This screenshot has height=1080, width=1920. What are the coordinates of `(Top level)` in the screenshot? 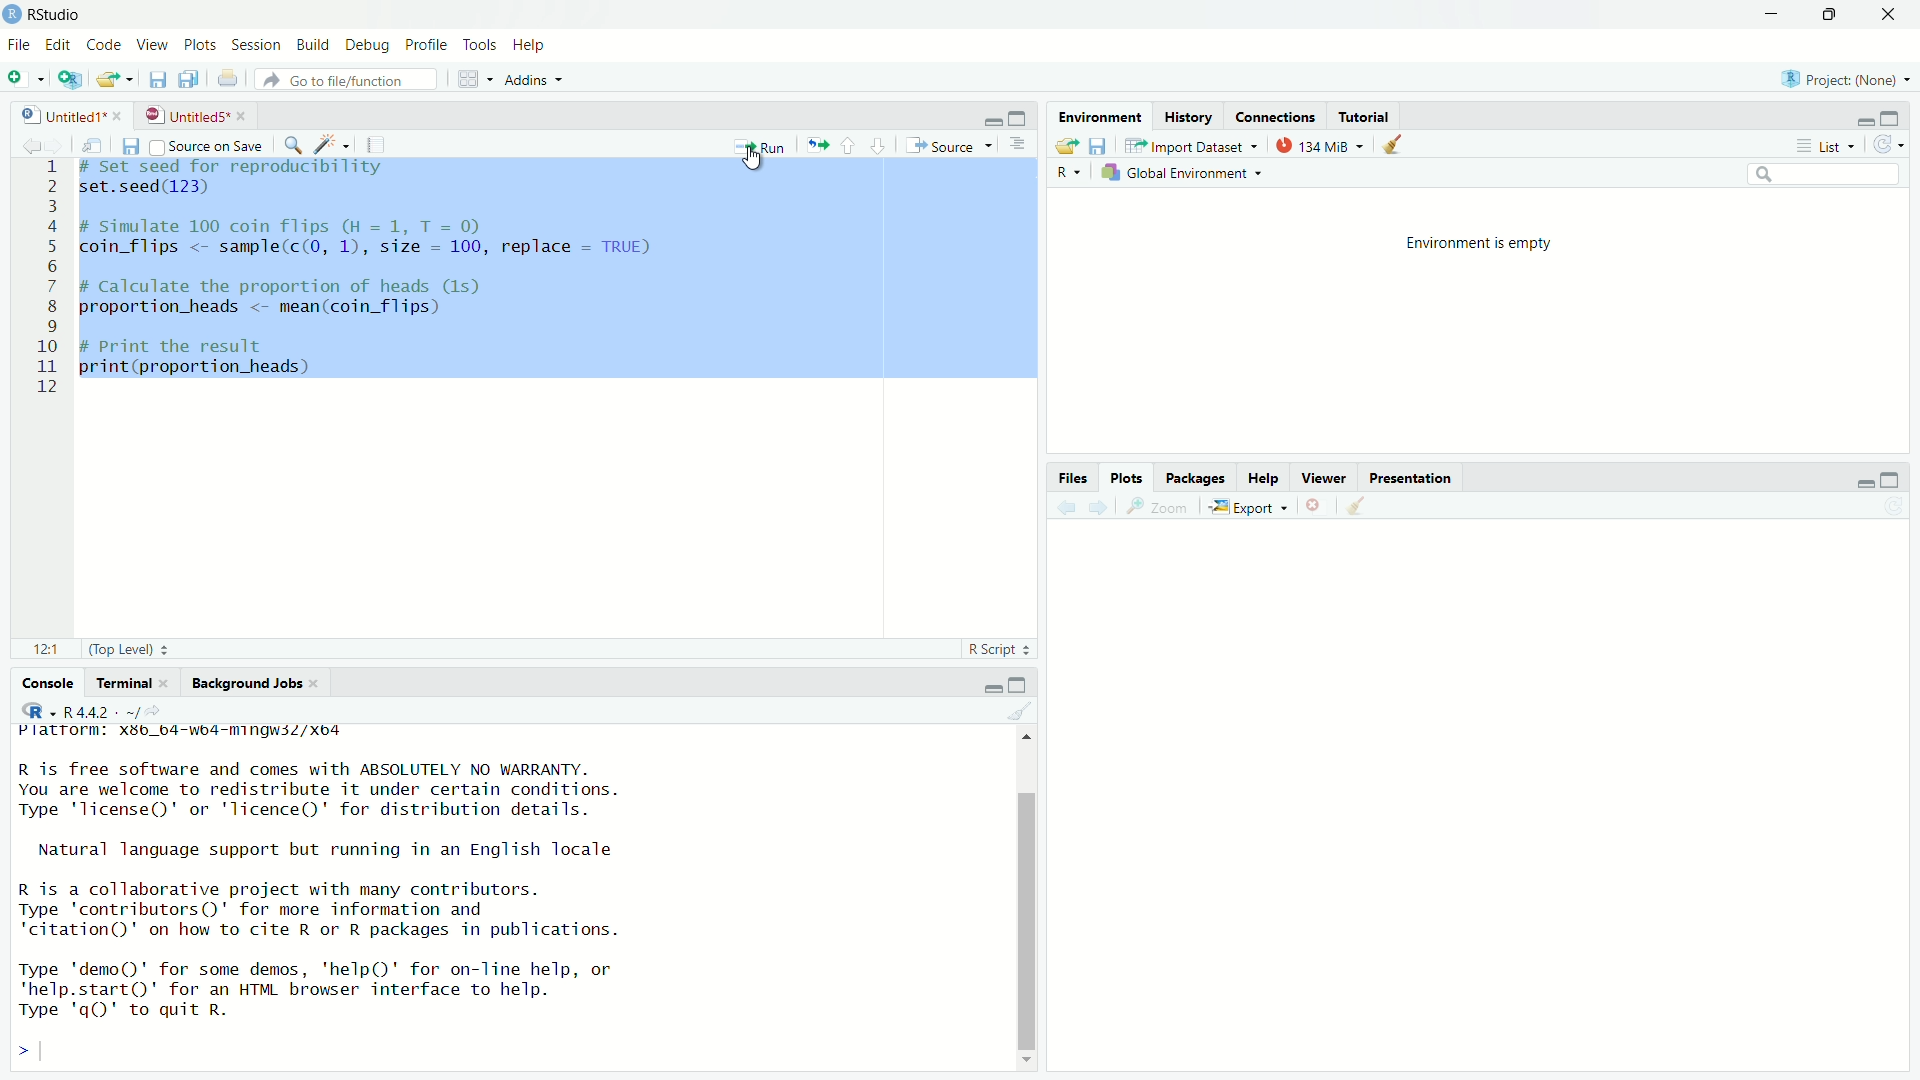 It's located at (129, 649).